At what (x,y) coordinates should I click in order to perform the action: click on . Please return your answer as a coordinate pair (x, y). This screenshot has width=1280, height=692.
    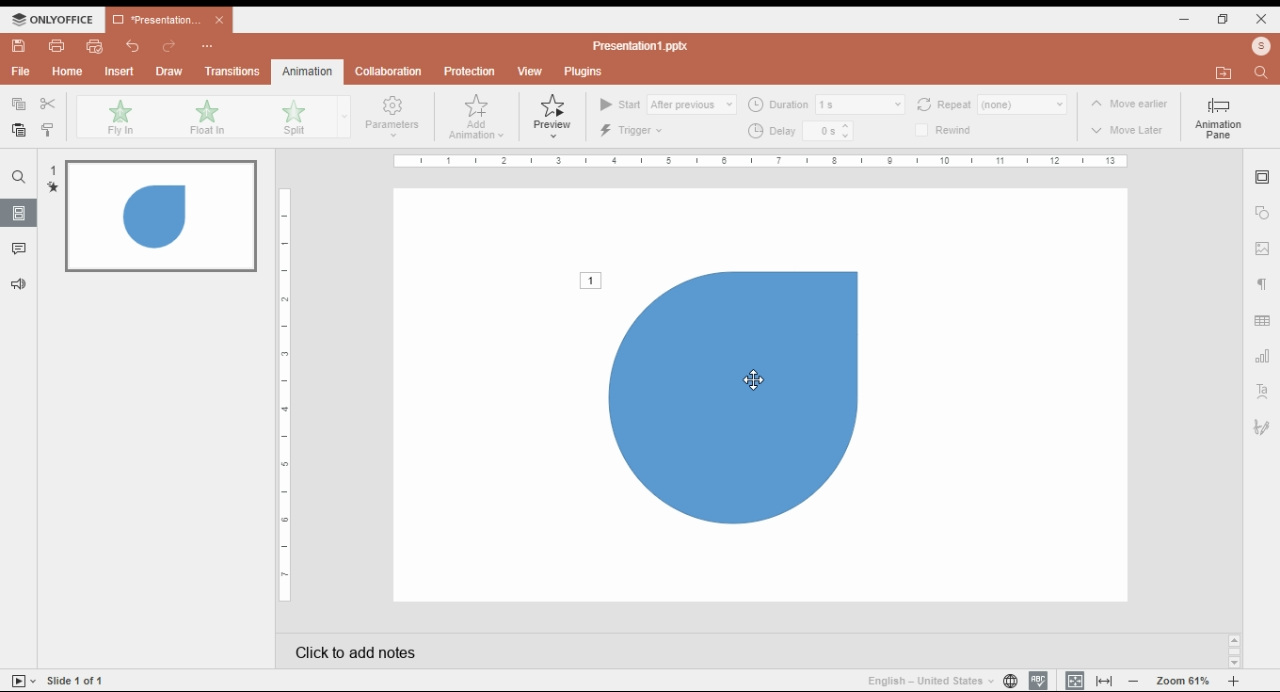
    Looking at the image, I should click on (1262, 430).